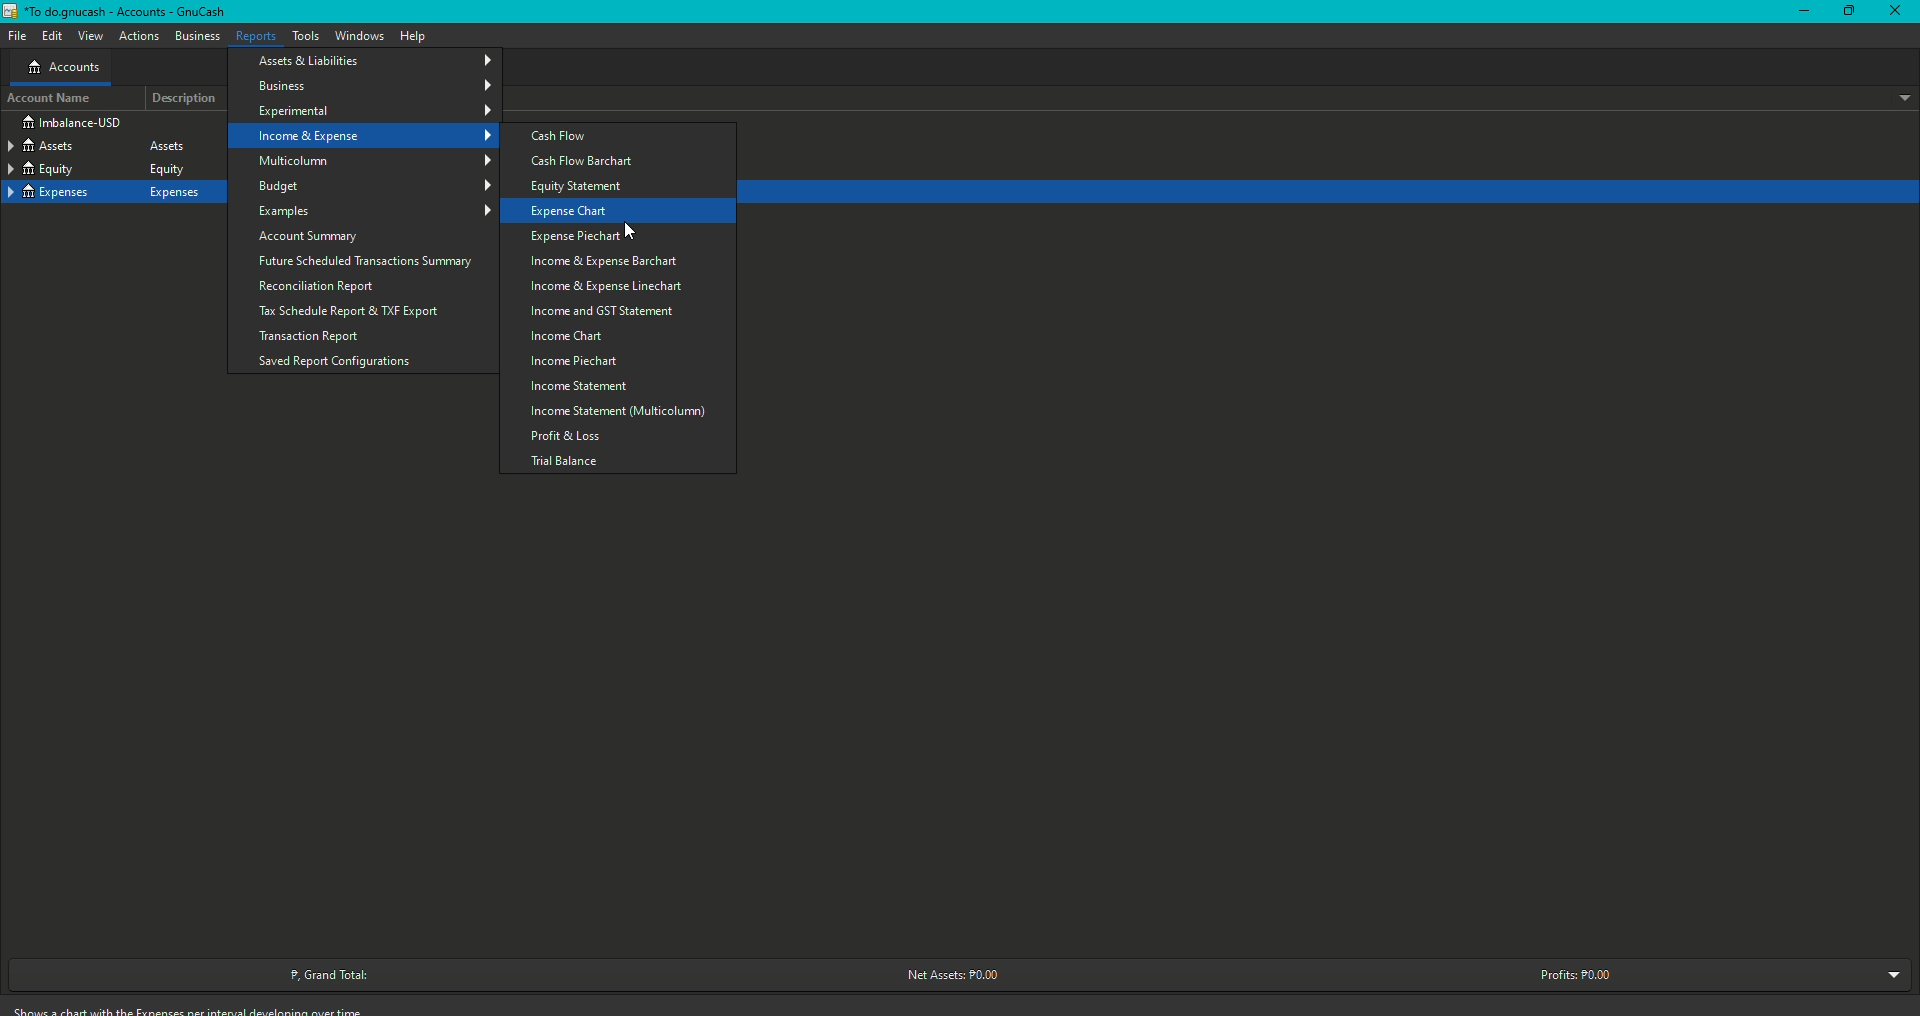  What do you see at coordinates (62, 68) in the screenshot?
I see `` at bounding box center [62, 68].